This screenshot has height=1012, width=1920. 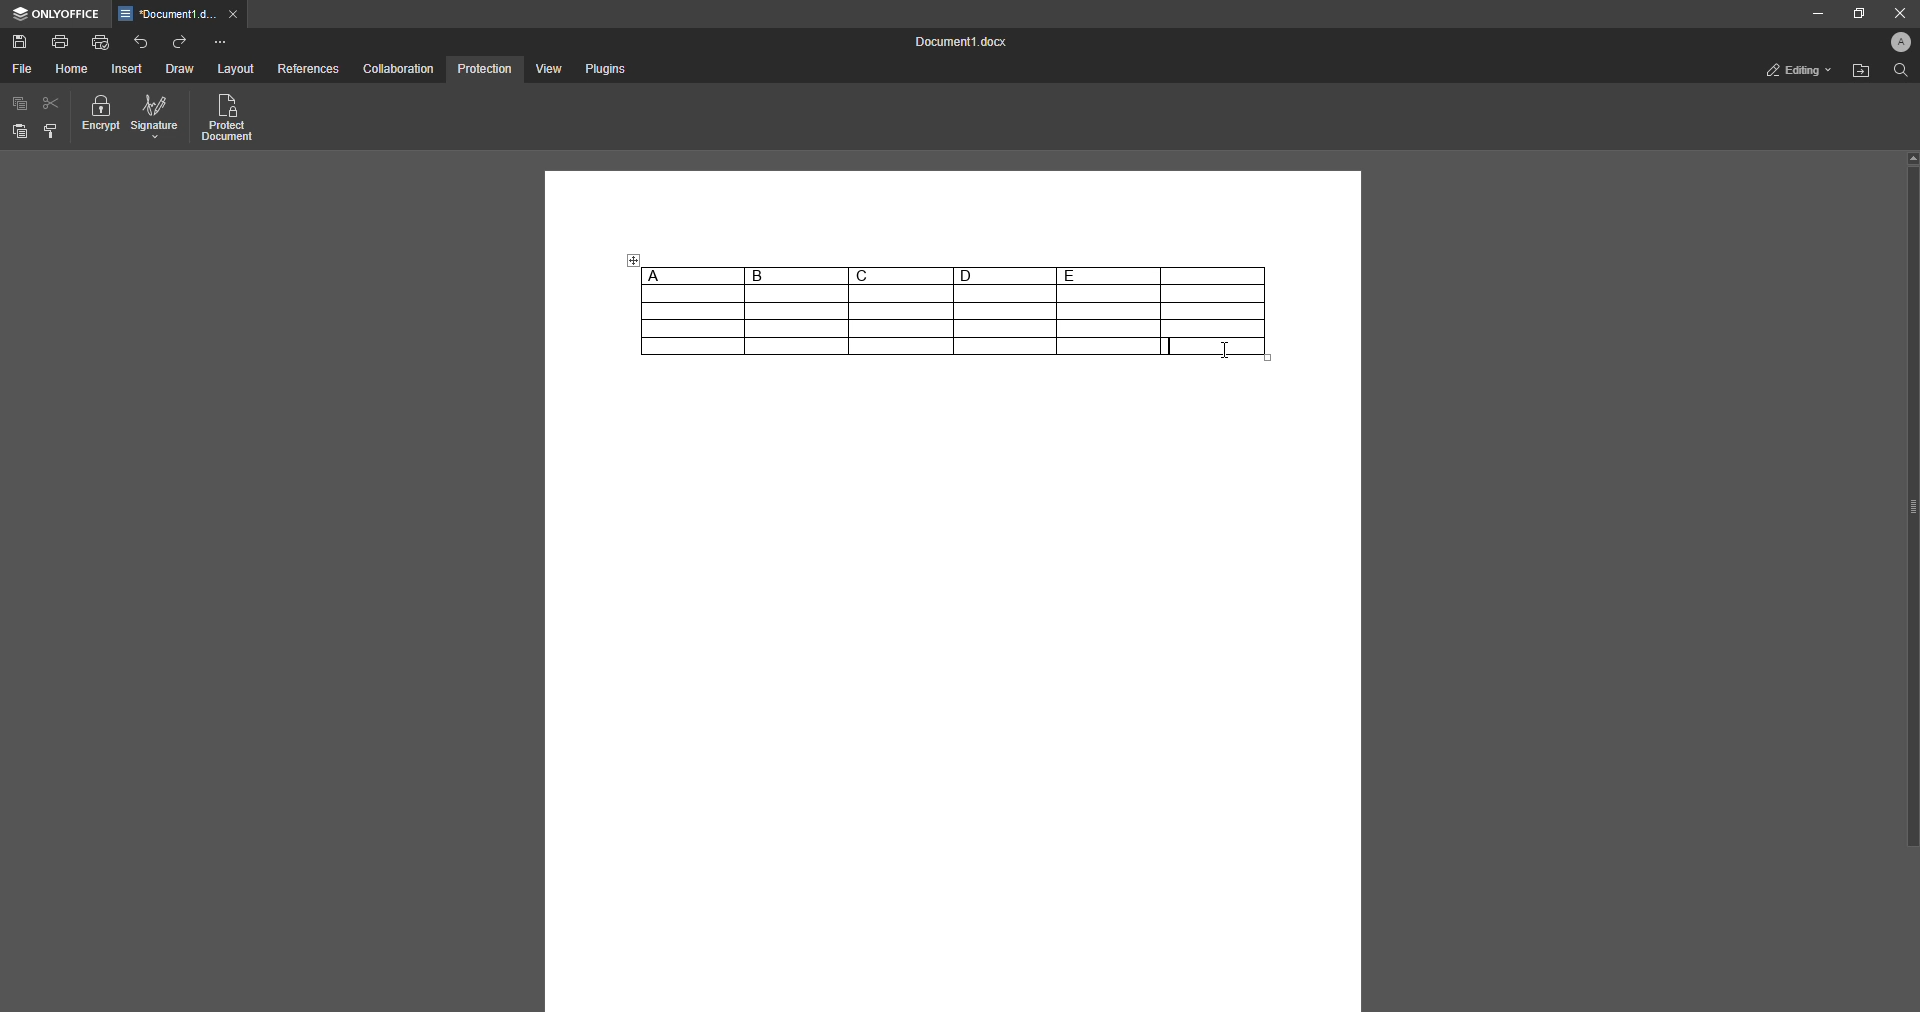 I want to click on Draw, so click(x=179, y=70).